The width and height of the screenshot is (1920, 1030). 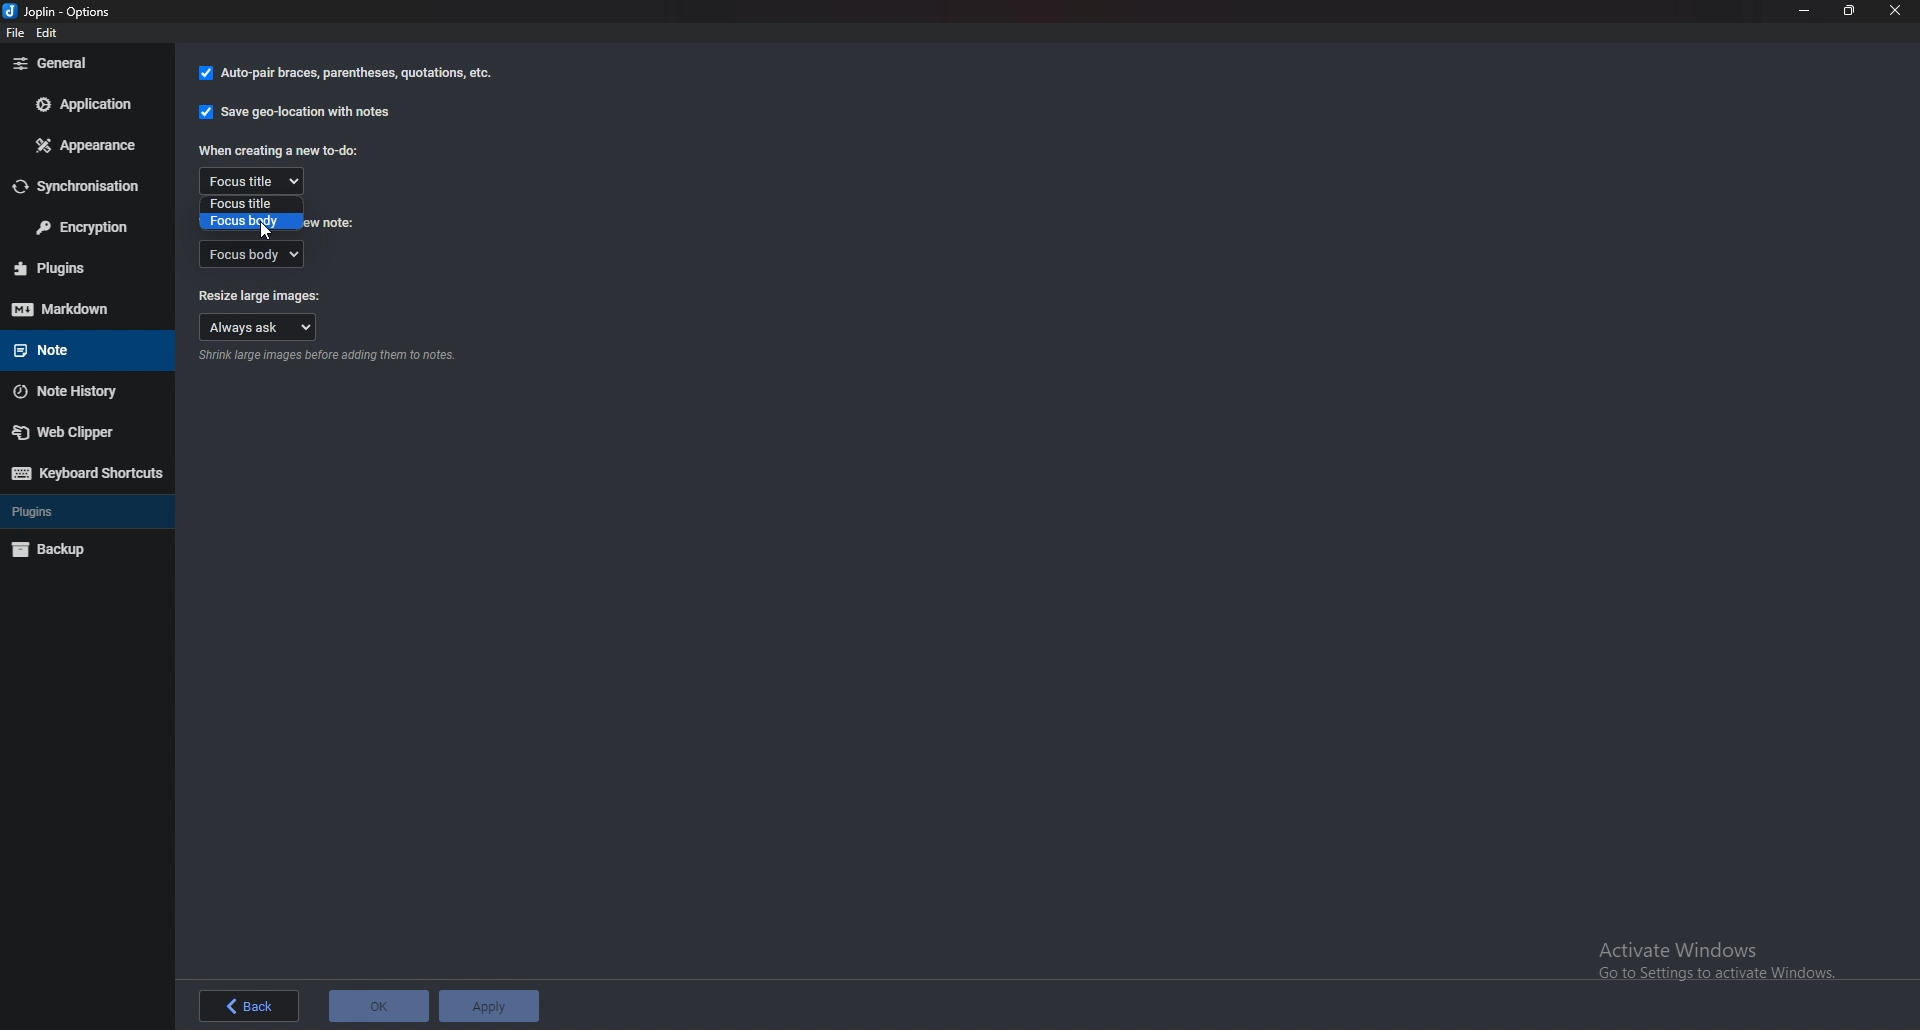 I want to click on ok, so click(x=378, y=1006).